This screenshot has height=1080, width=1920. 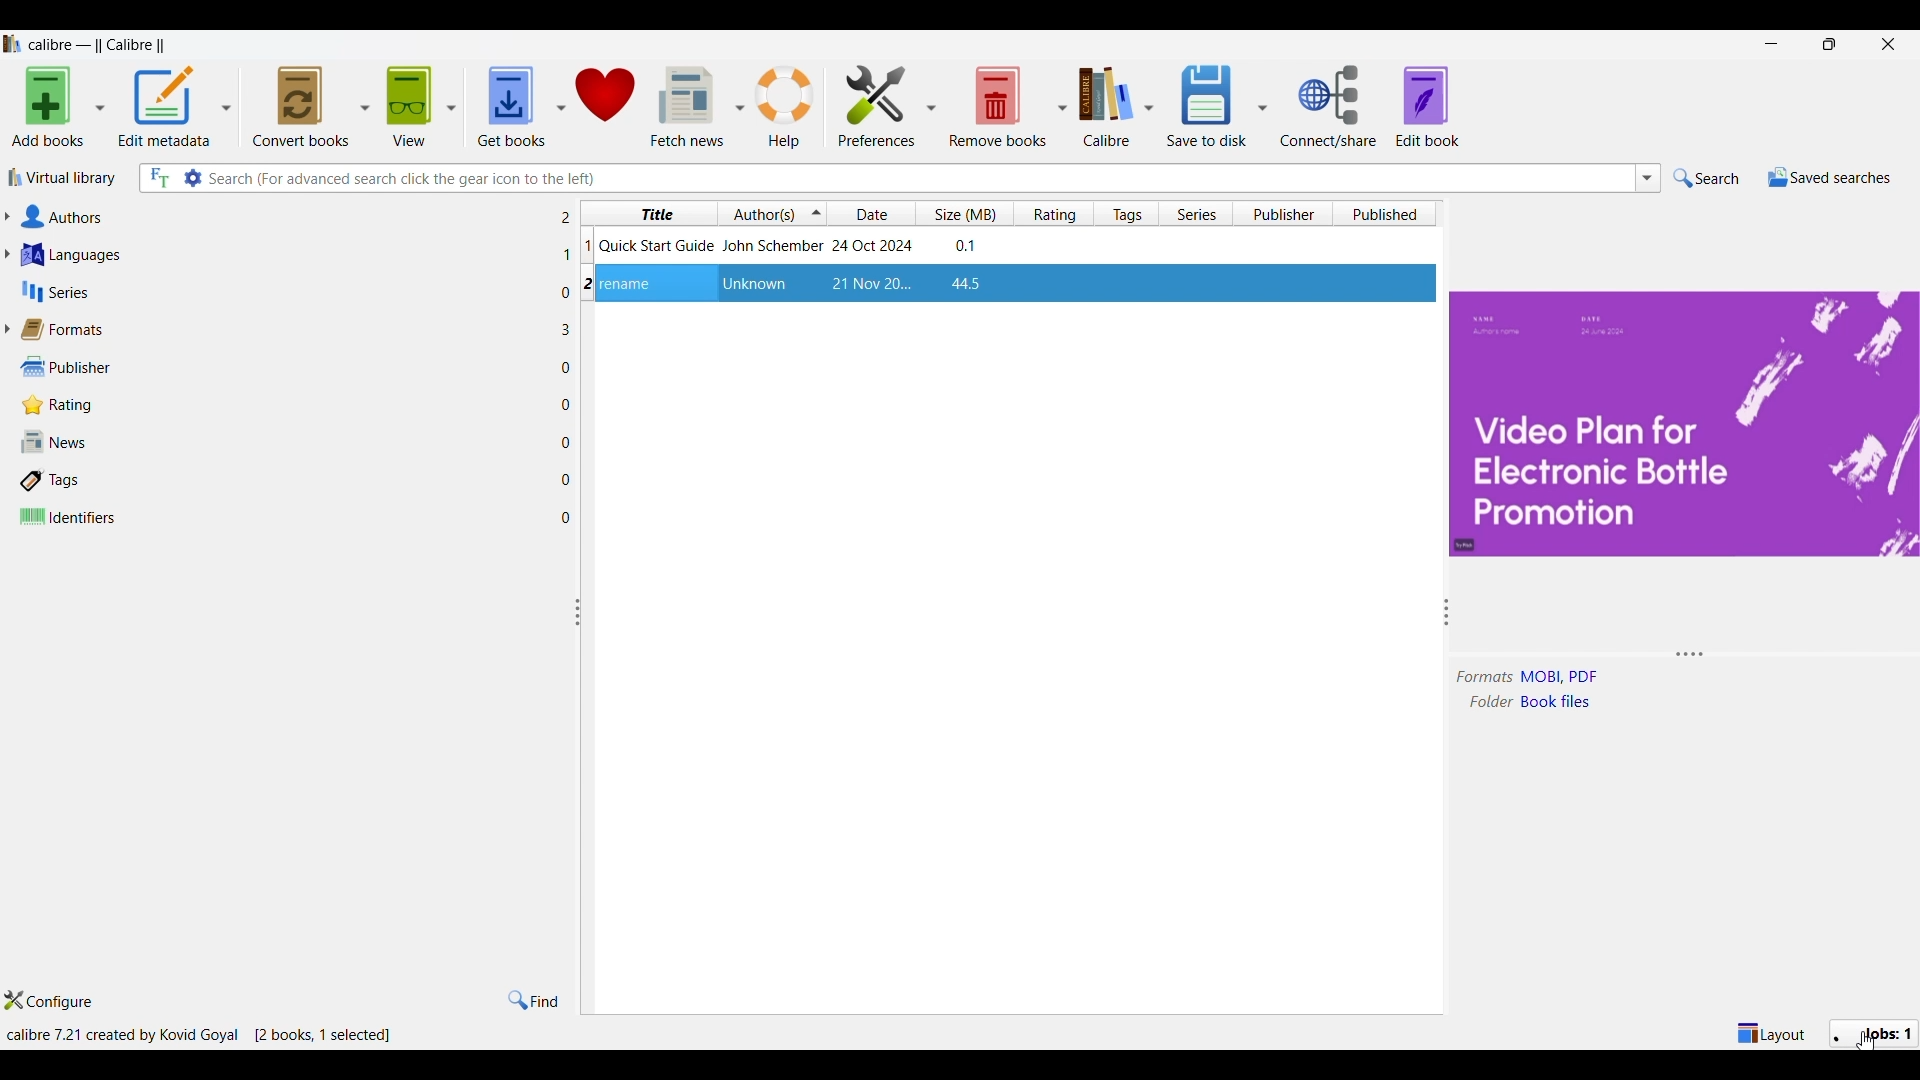 What do you see at coordinates (932, 105) in the screenshot?
I see `Preference options` at bounding box center [932, 105].